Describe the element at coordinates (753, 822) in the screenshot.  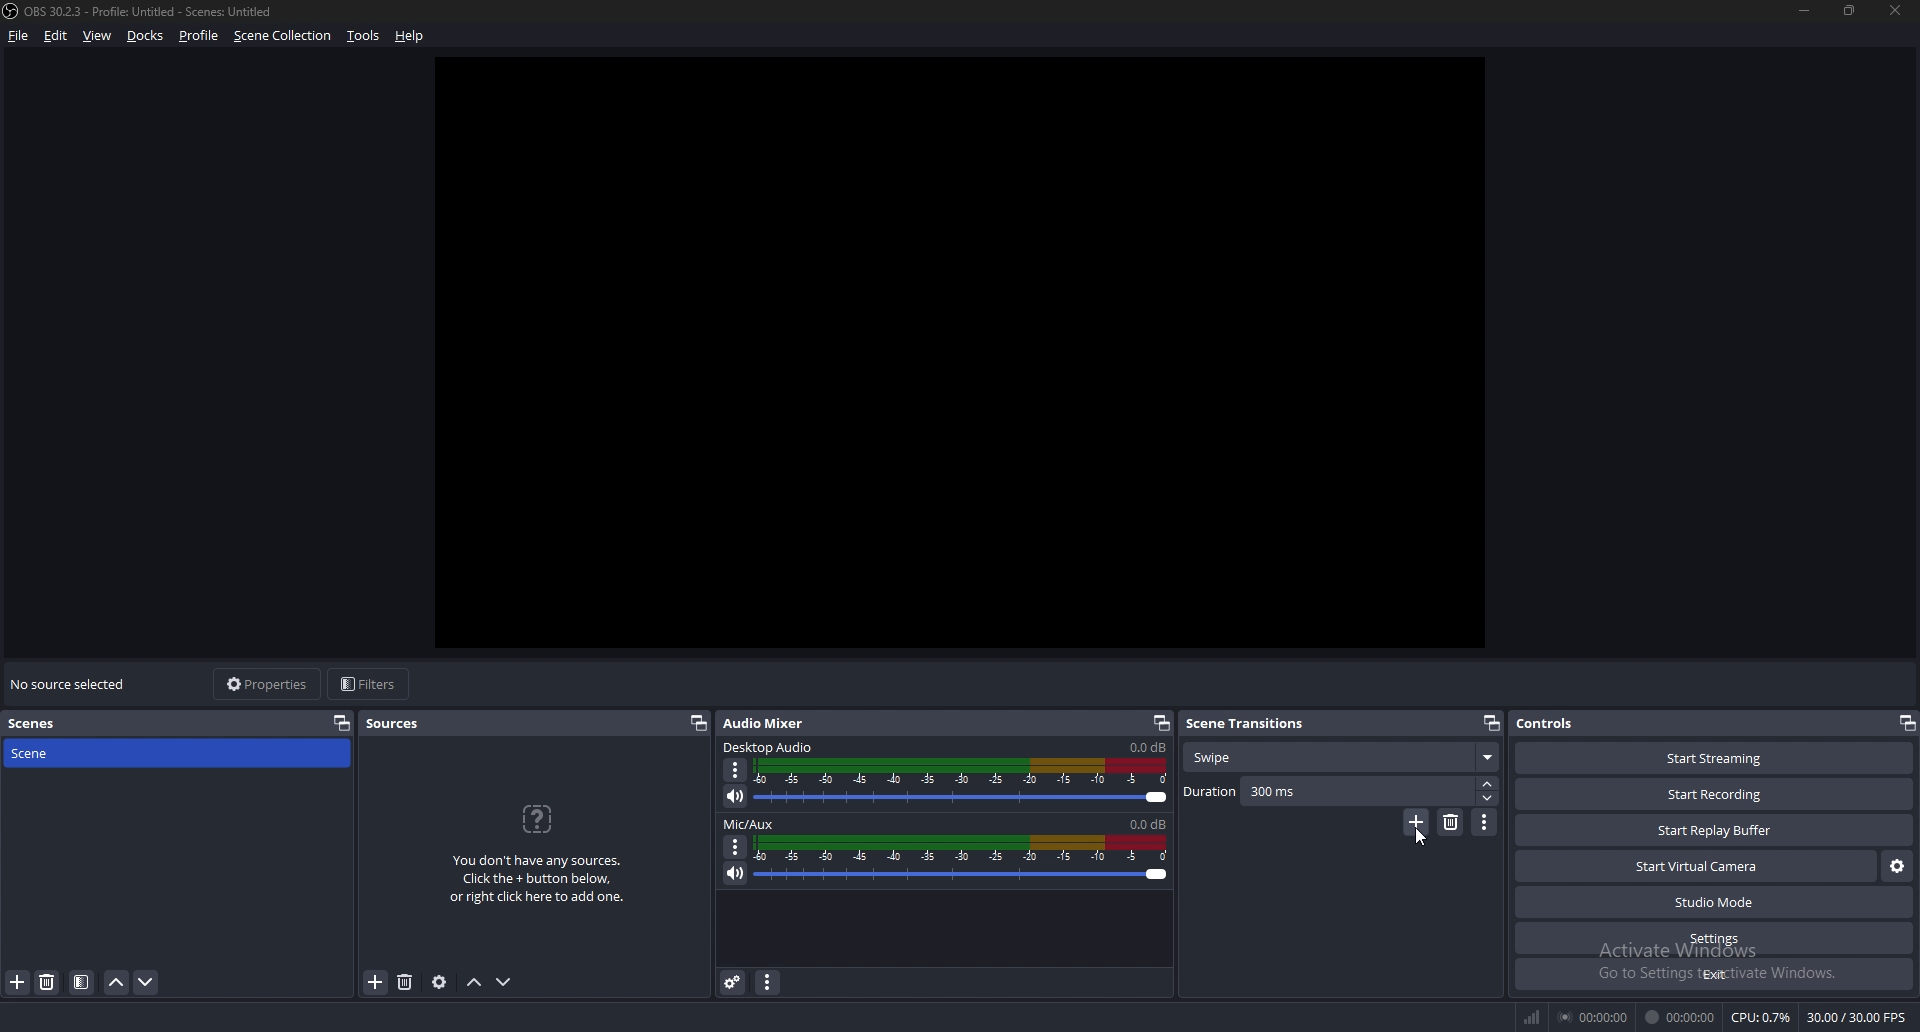
I see `mic/aux` at that location.